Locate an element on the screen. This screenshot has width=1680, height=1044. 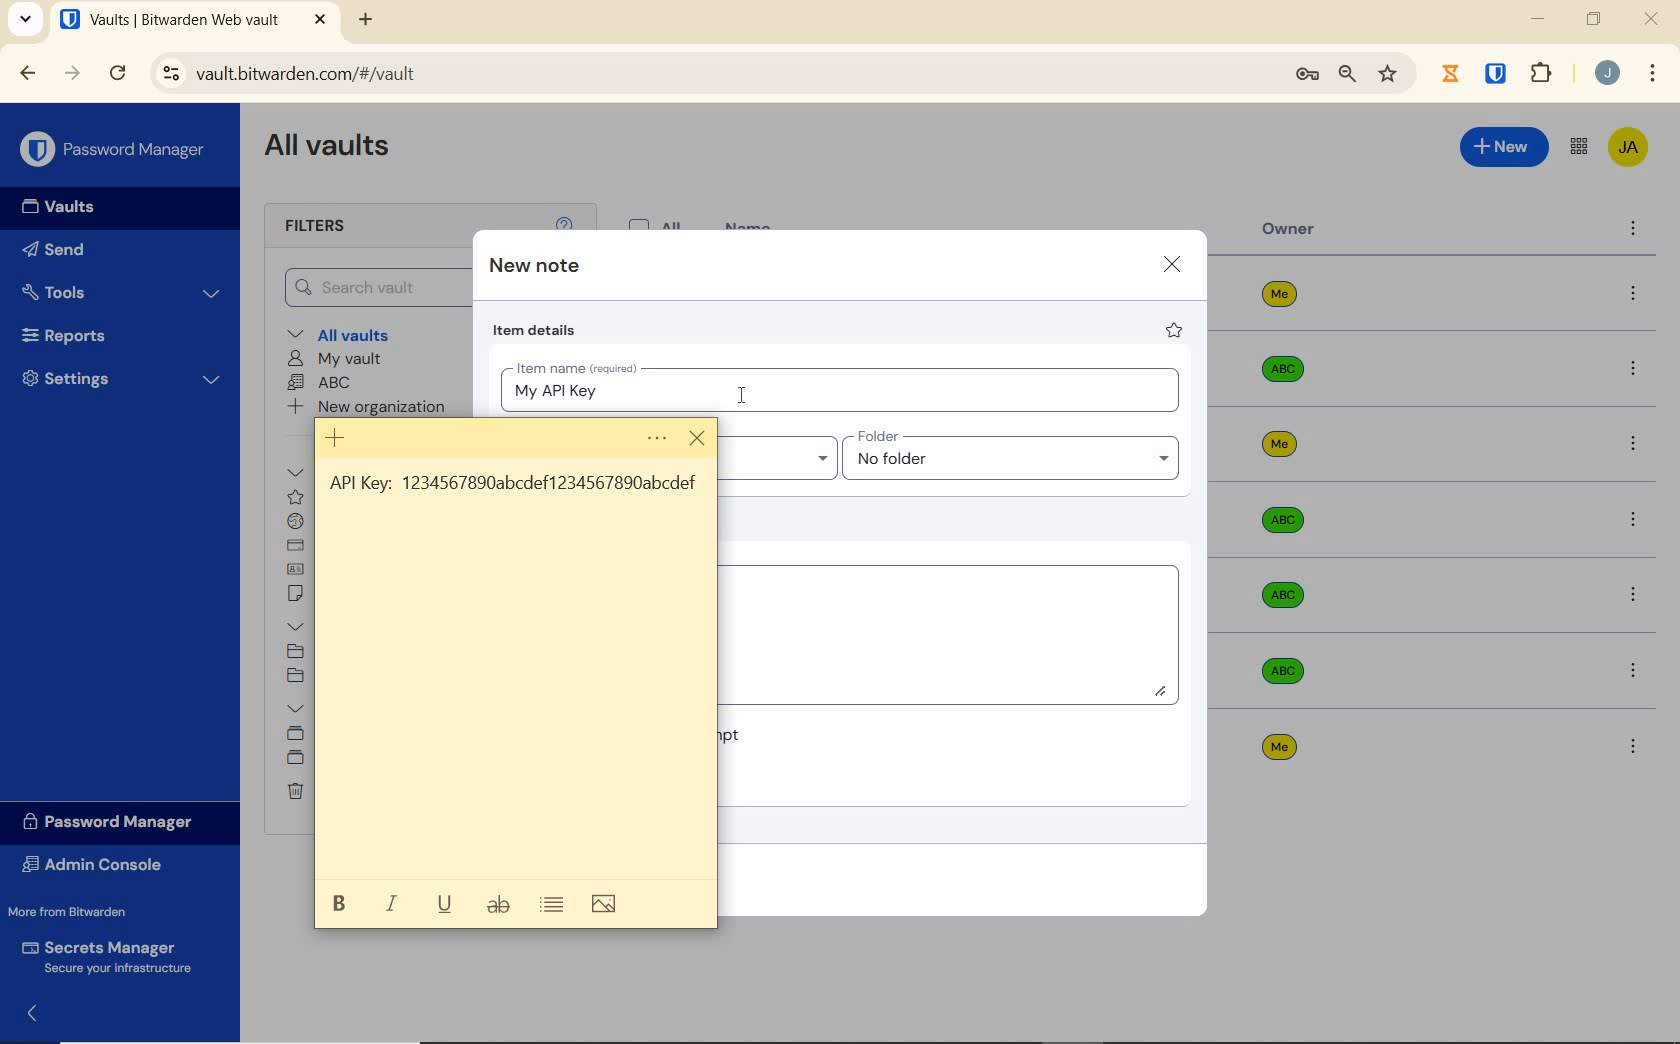
Vaults is located at coordinates (68, 209).